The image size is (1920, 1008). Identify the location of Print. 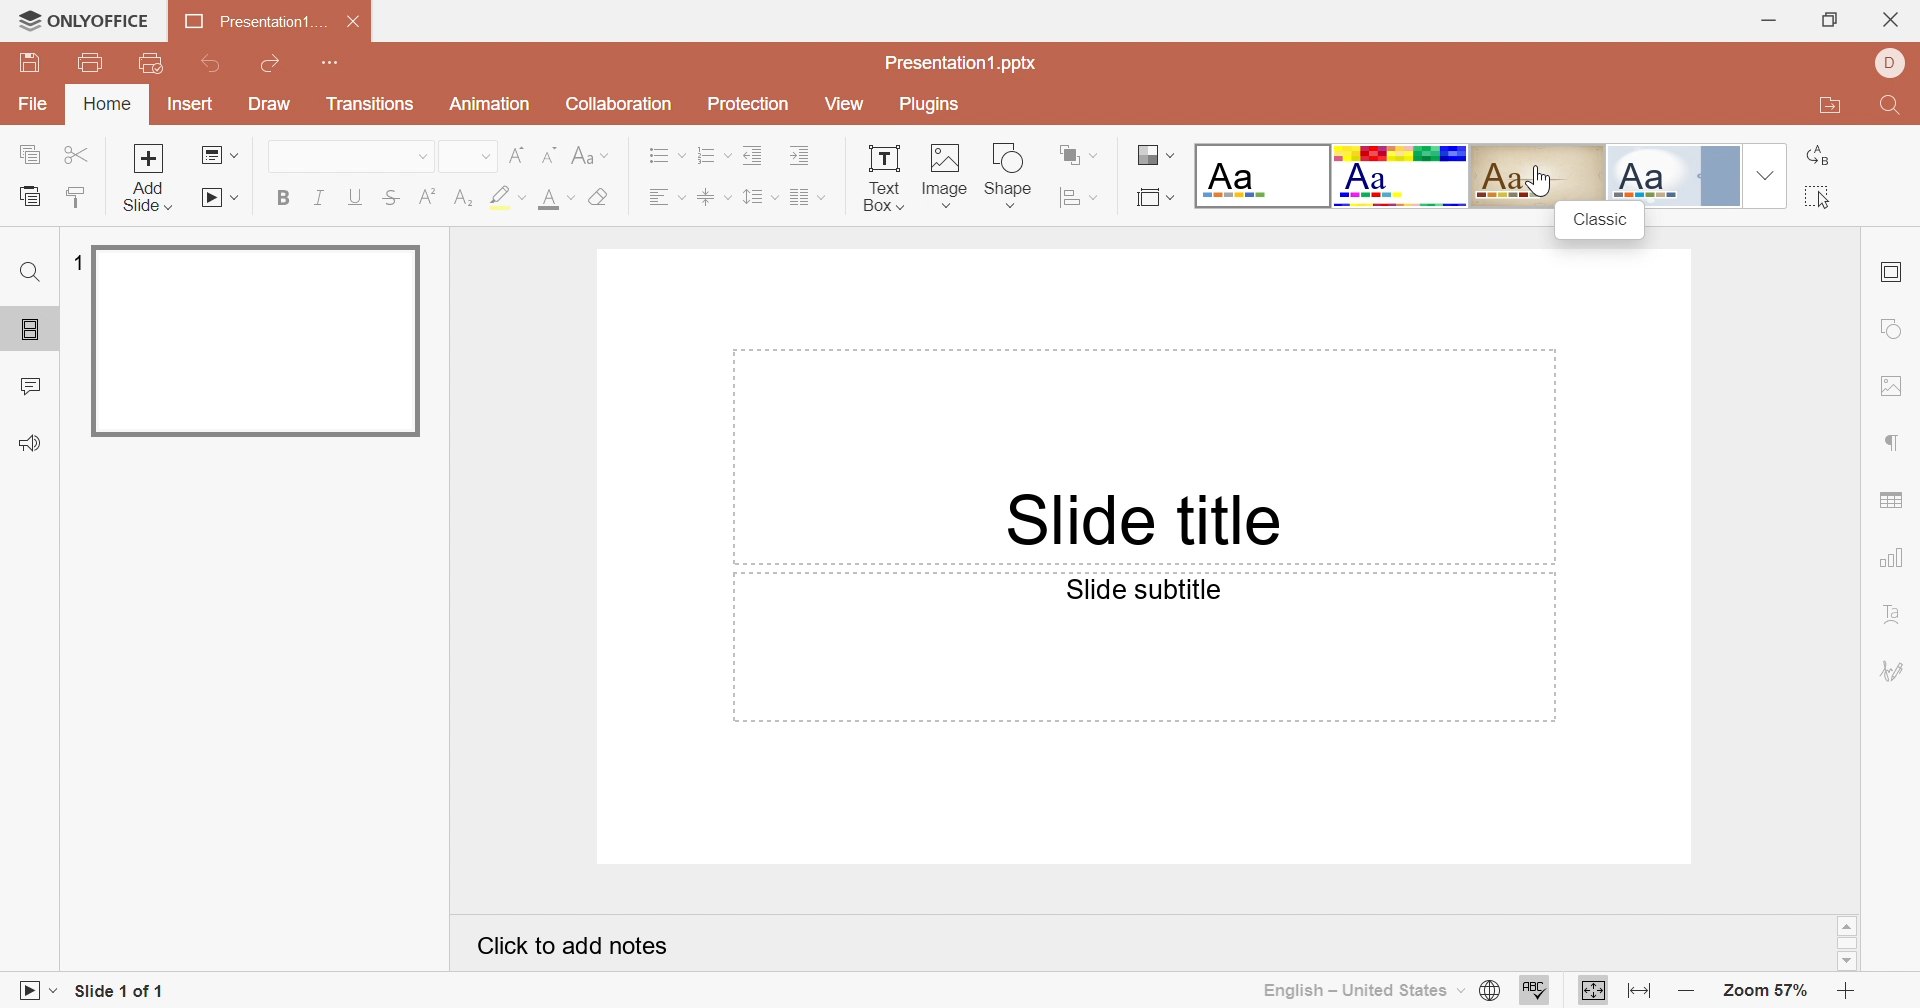
(91, 60).